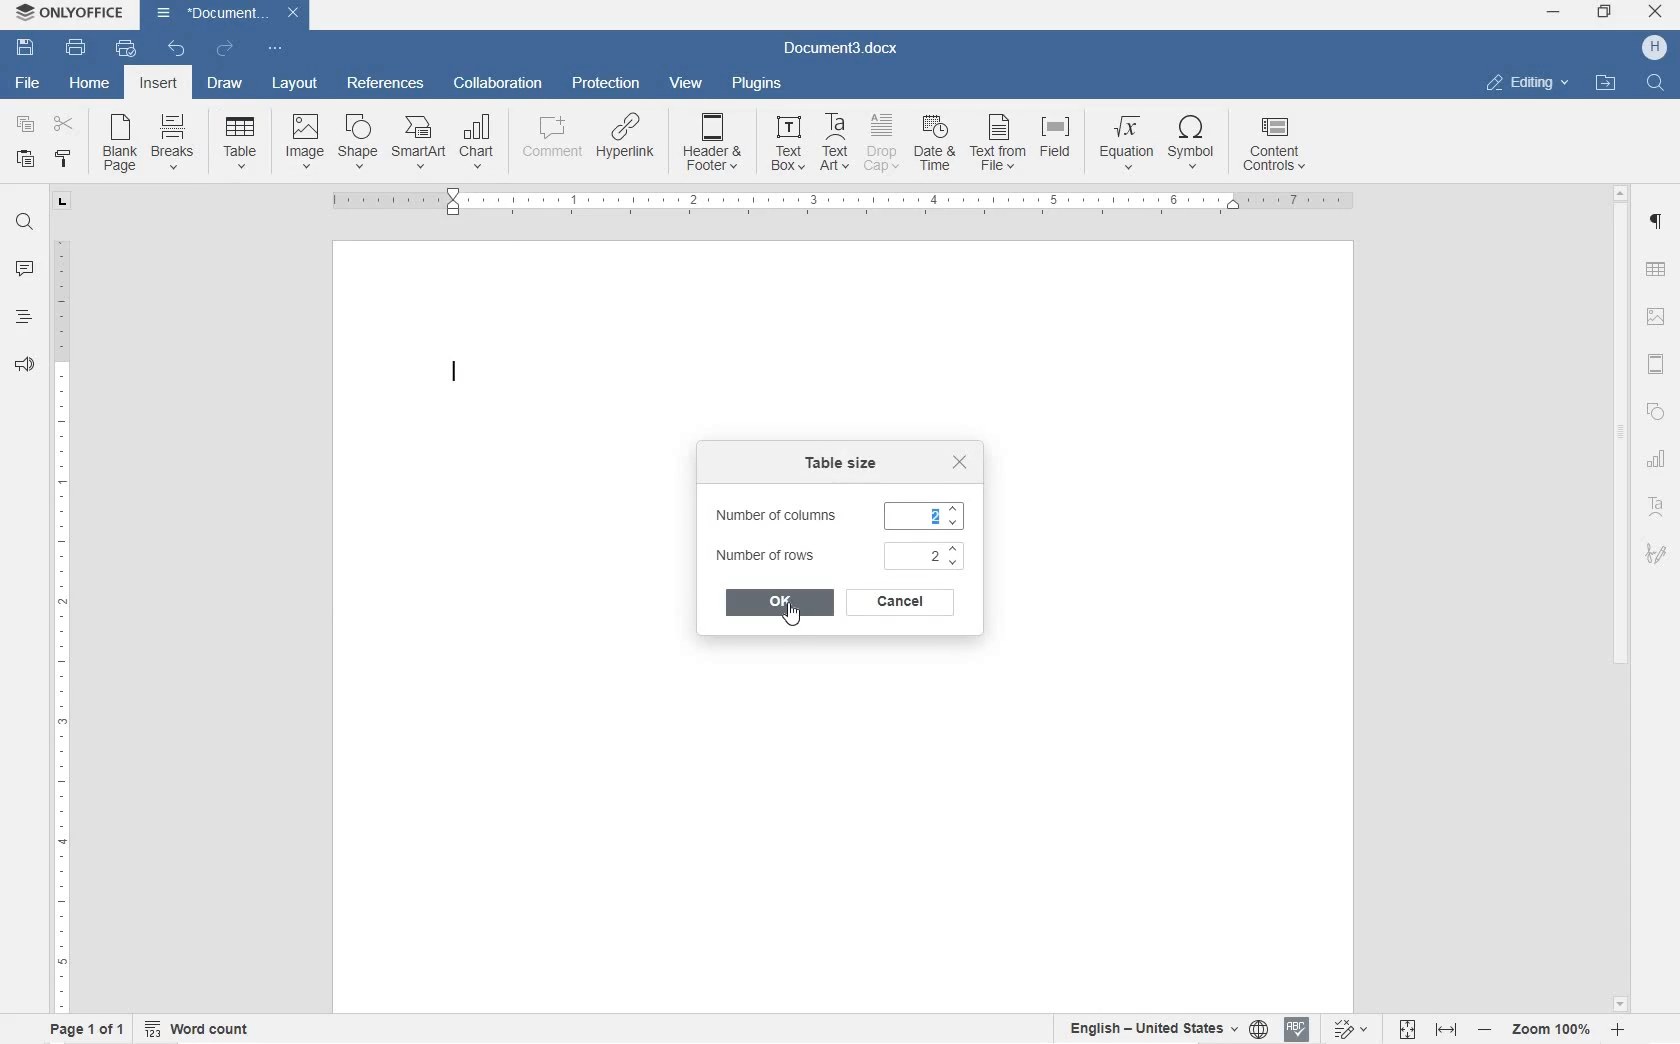 Image resolution: width=1680 pixels, height=1044 pixels. What do you see at coordinates (223, 86) in the screenshot?
I see `DRAW` at bounding box center [223, 86].